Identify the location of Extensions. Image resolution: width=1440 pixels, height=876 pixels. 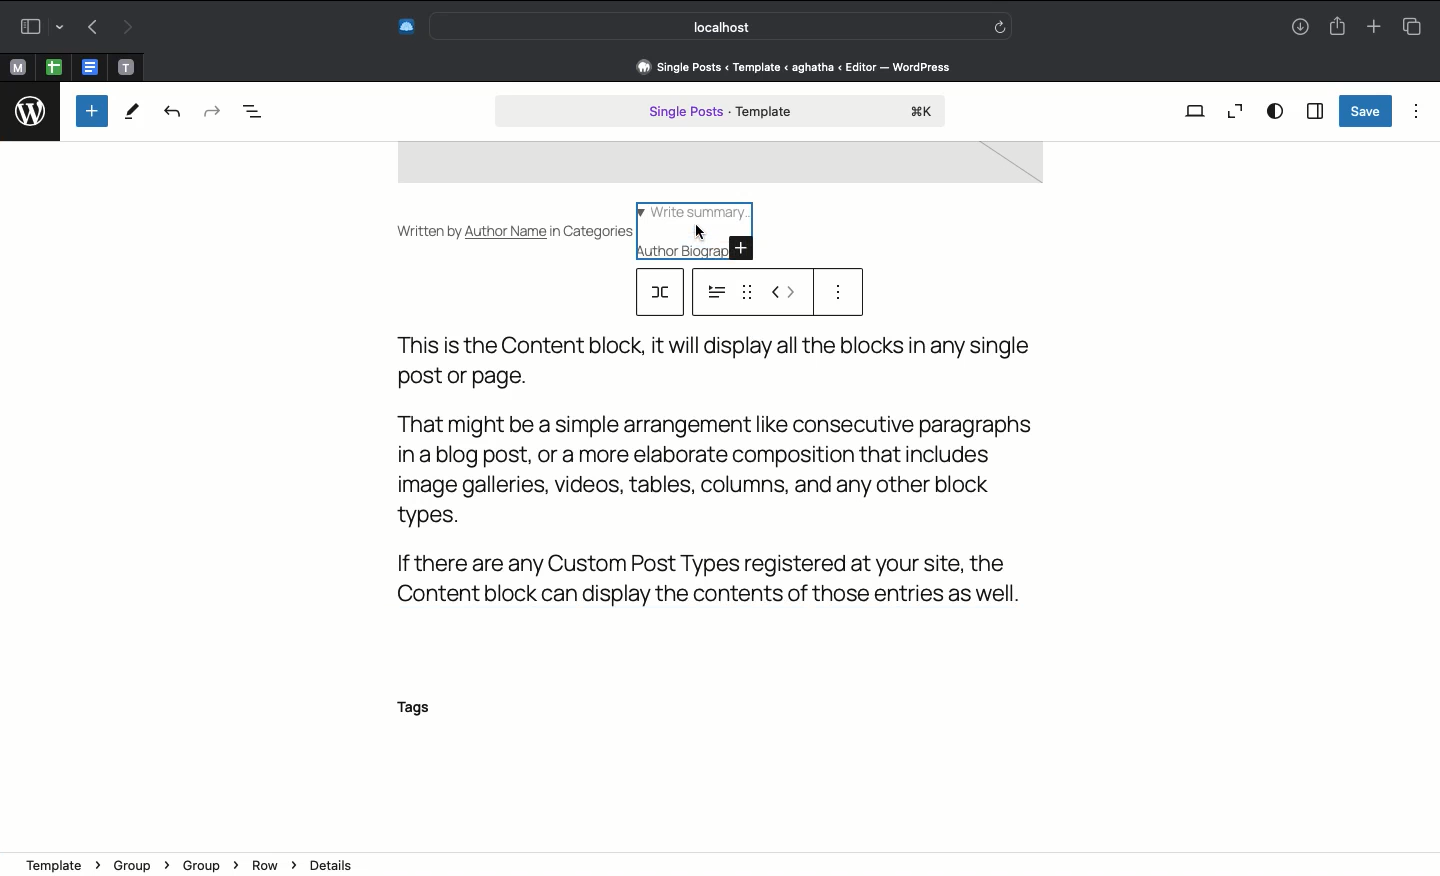
(404, 26).